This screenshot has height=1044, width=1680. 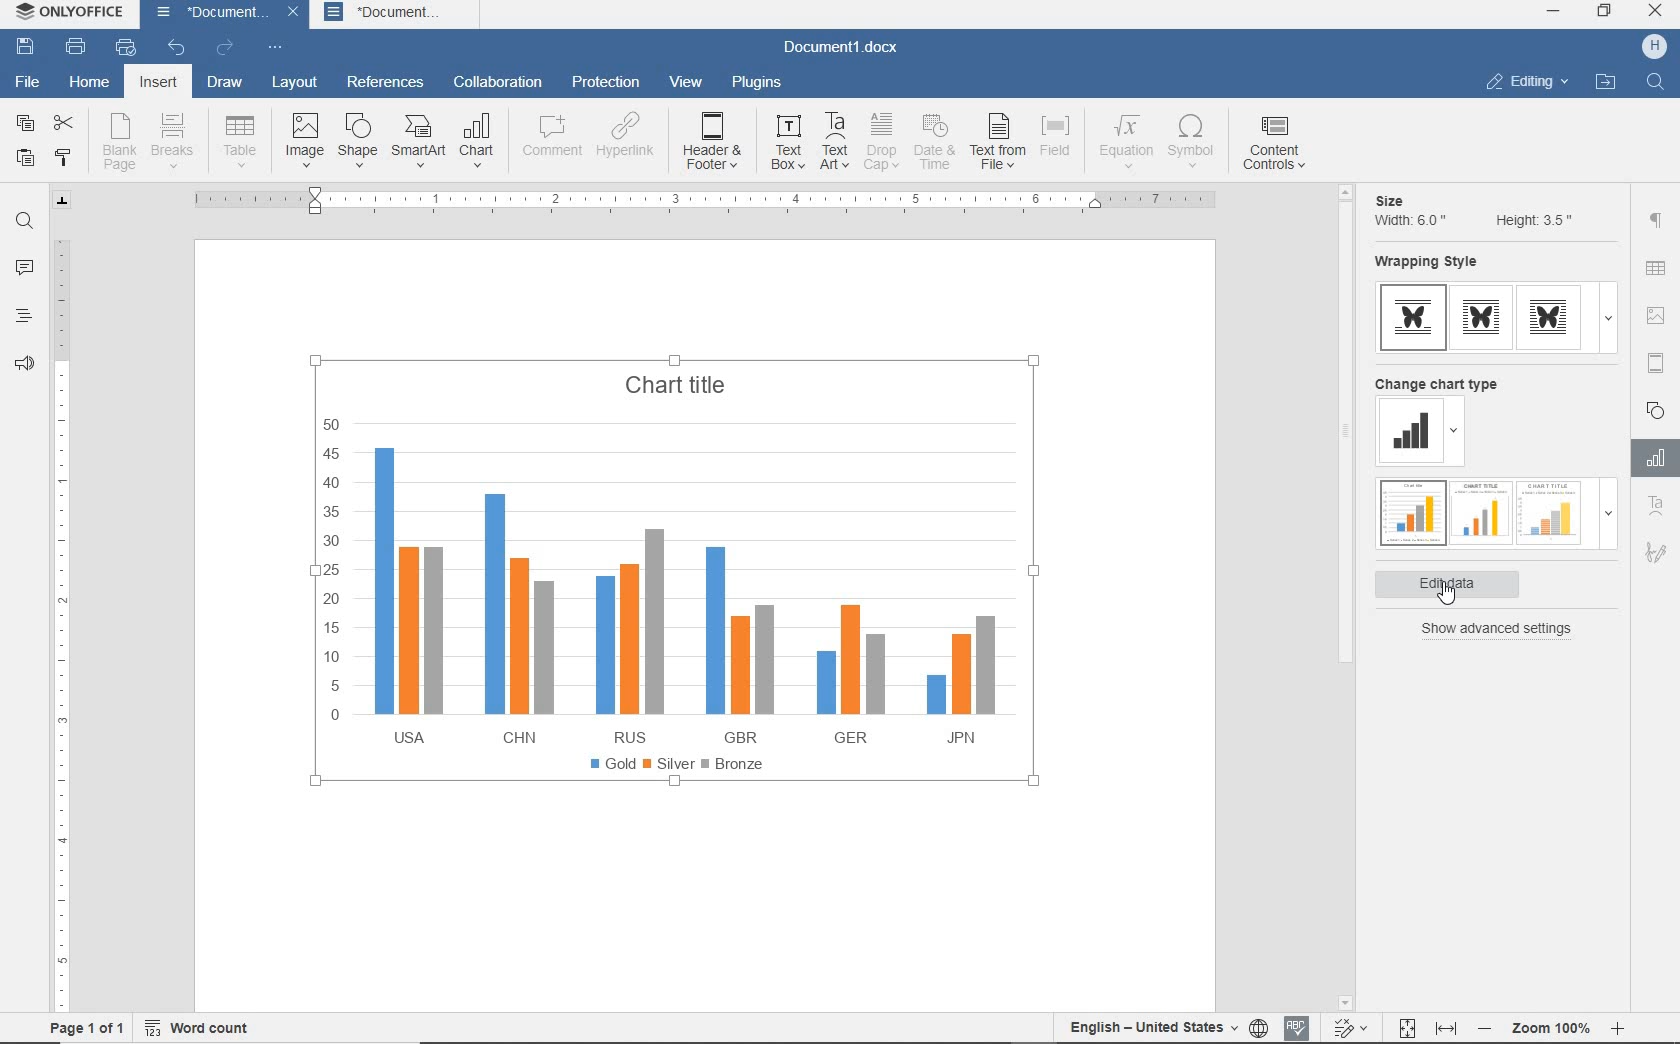 What do you see at coordinates (26, 221) in the screenshot?
I see `find` at bounding box center [26, 221].